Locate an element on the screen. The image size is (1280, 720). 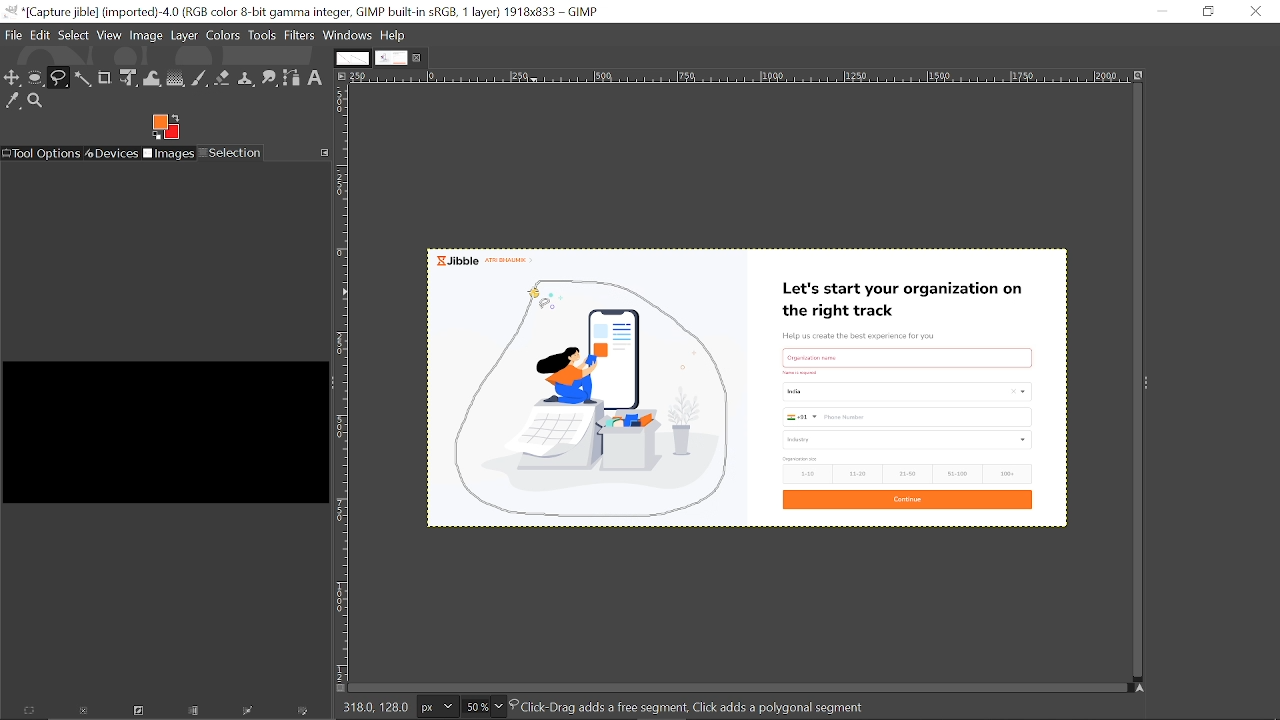
Text tool is located at coordinates (317, 78).